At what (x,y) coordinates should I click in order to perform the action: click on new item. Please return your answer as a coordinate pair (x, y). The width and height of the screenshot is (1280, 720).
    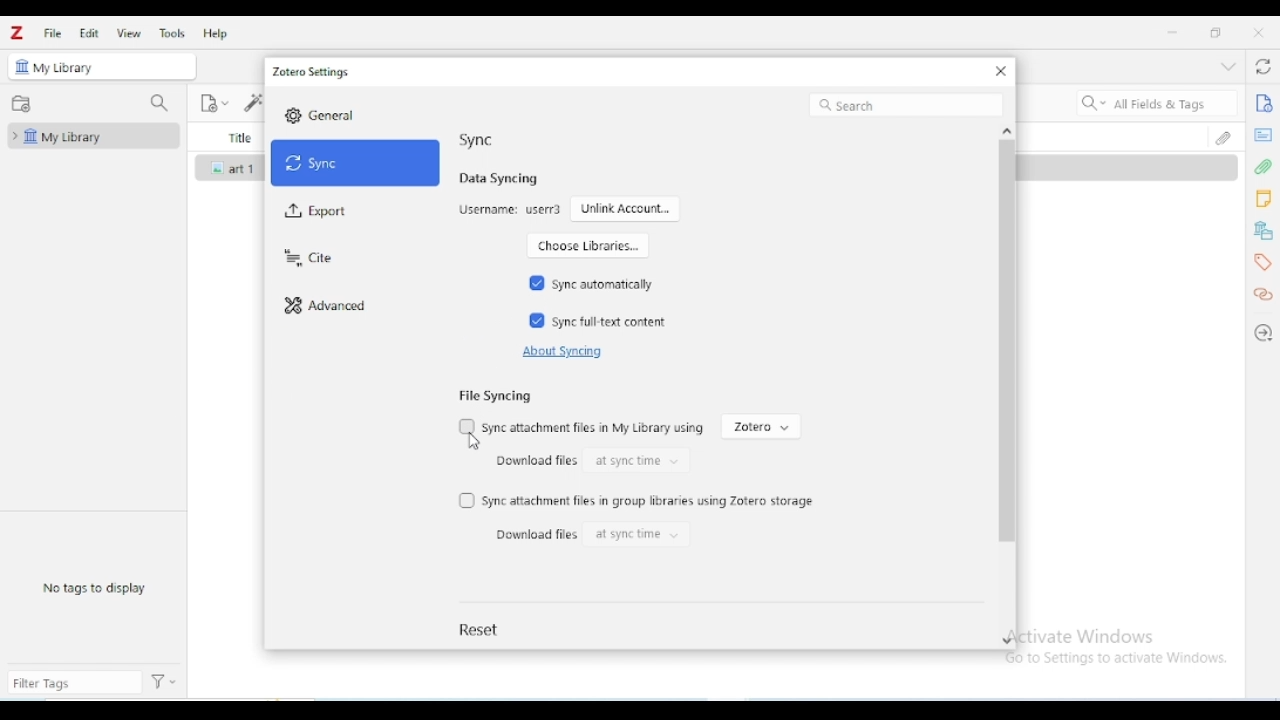
    Looking at the image, I should click on (214, 104).